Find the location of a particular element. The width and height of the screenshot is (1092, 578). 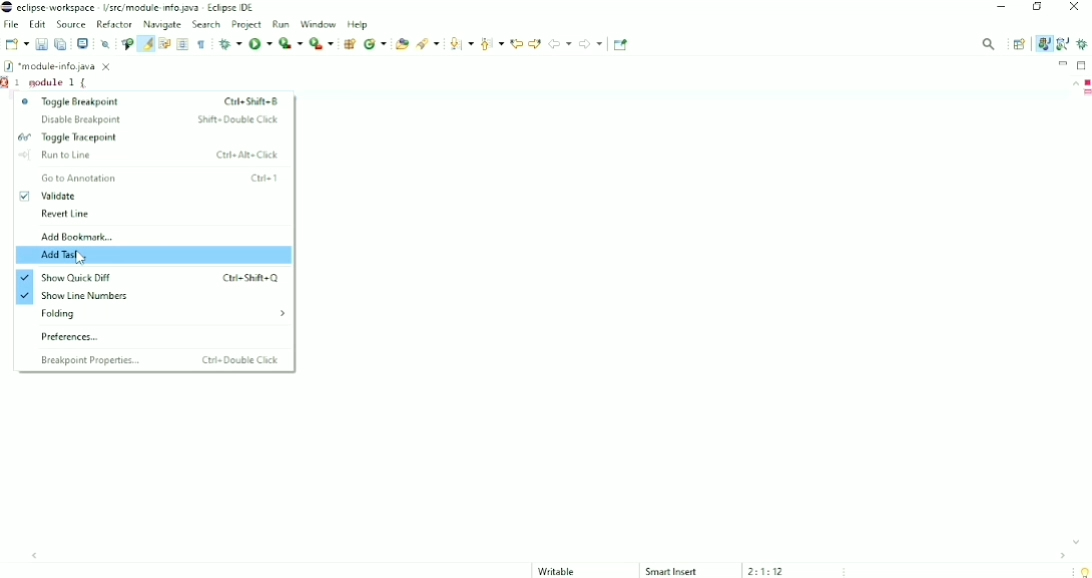

Search is located at coordinates (207, 25).